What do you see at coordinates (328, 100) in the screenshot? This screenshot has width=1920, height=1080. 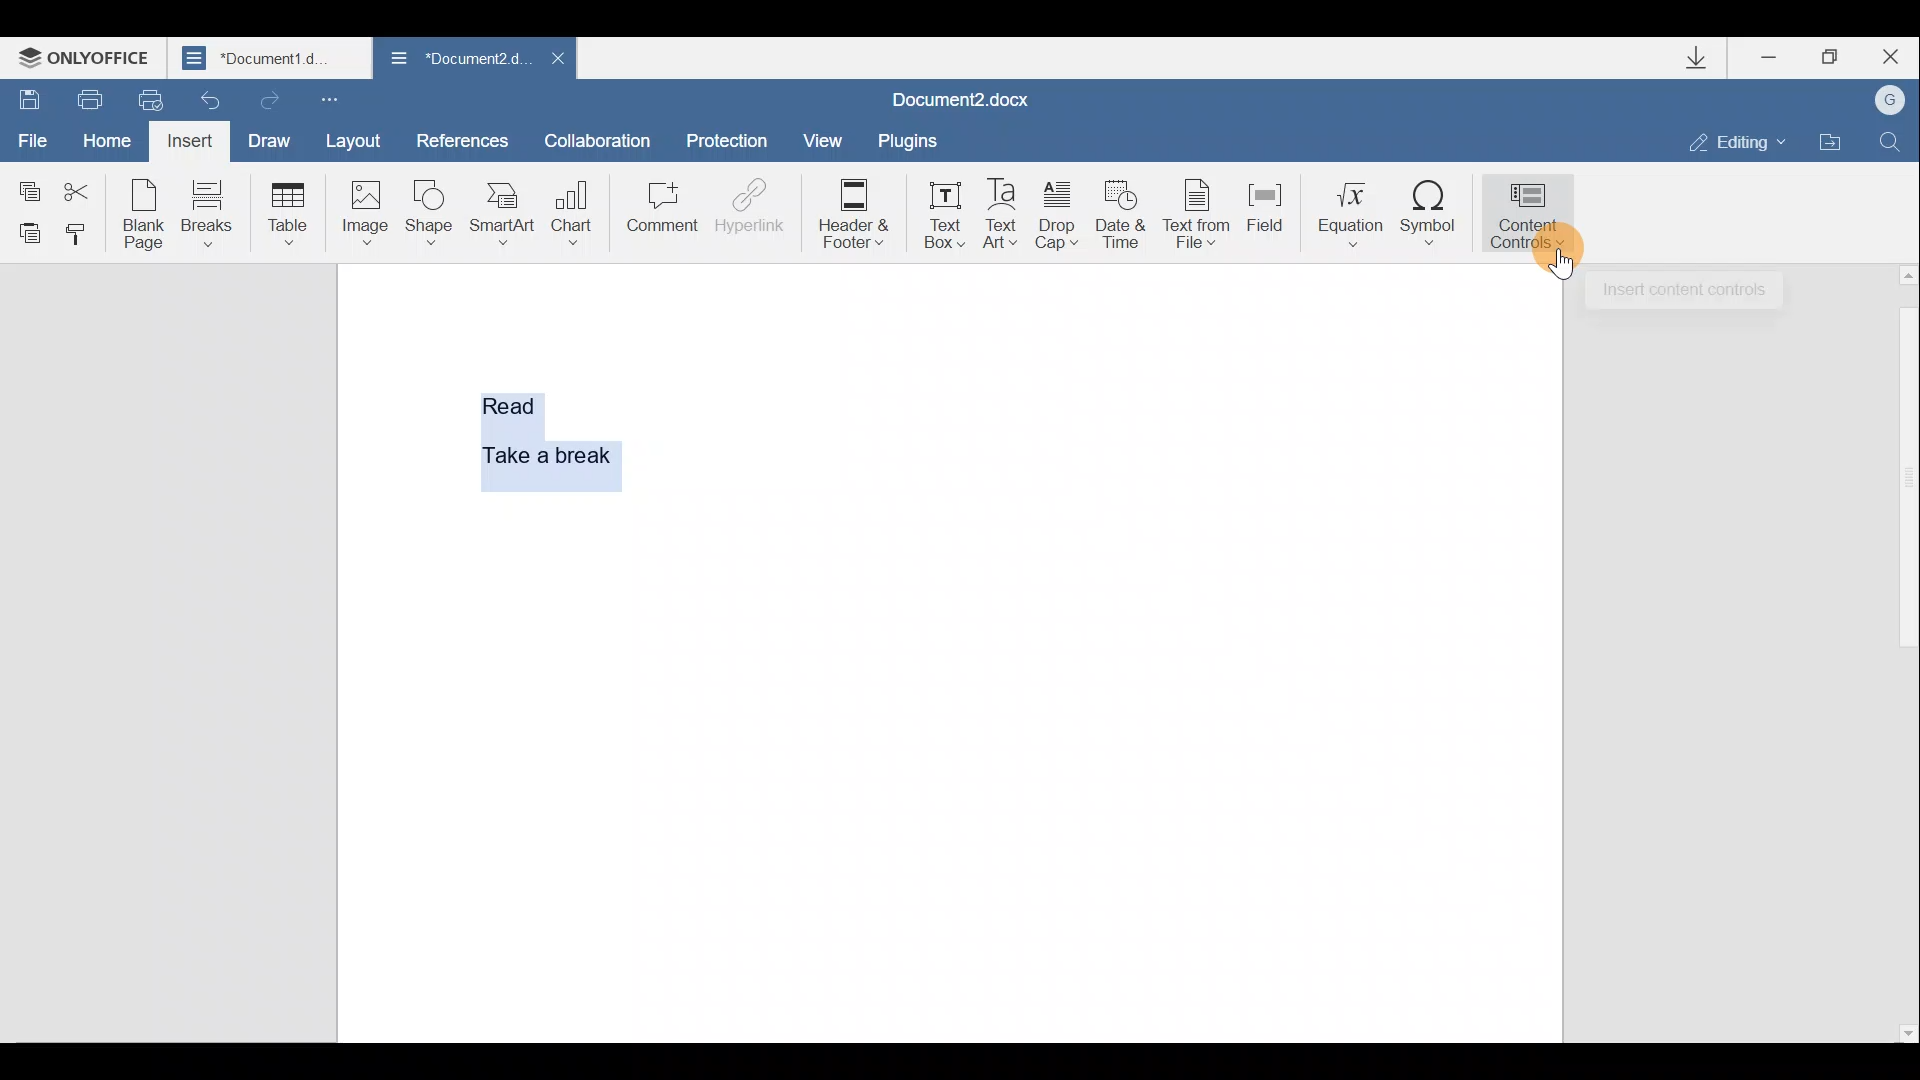 I see `Customize quick access toolbar` at bounding box center [328, 100].